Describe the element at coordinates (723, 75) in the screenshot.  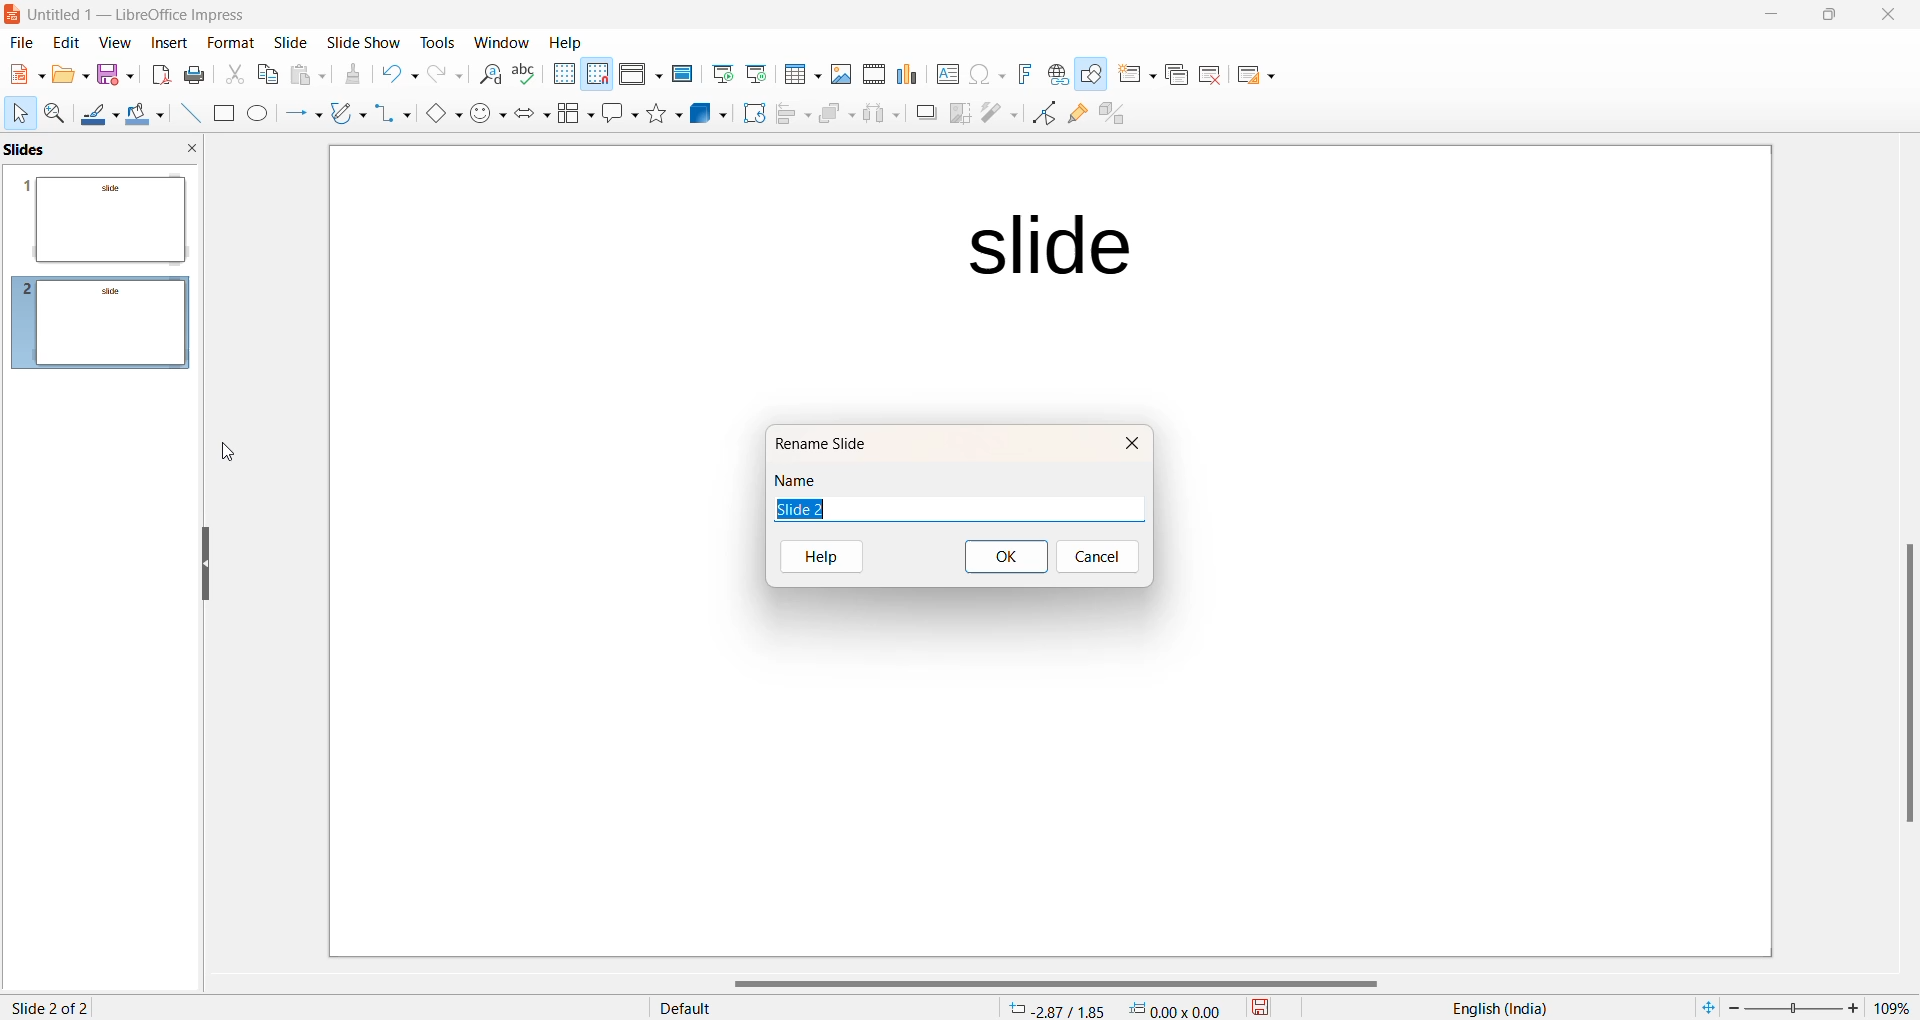
I see `Start from first slide` at that location.